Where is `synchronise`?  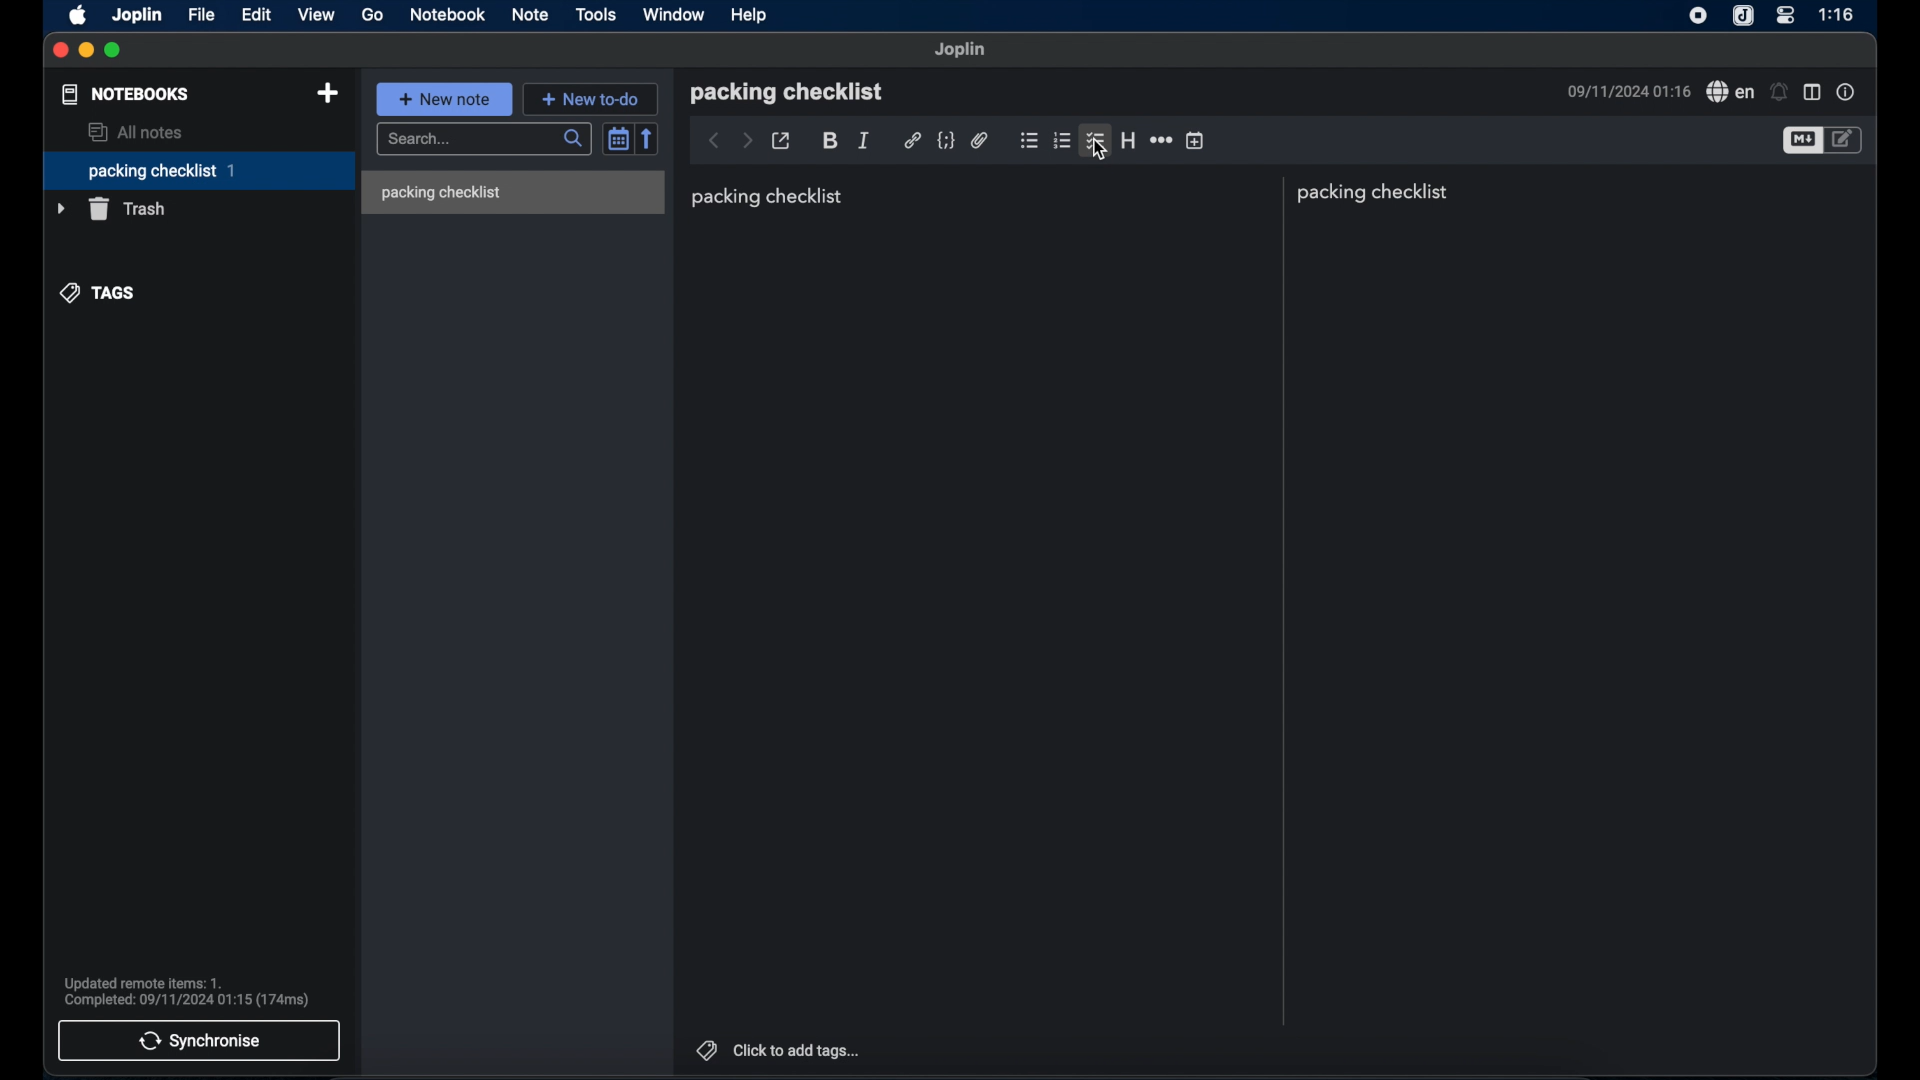 synchronise is located at coordinates (198, 1041).